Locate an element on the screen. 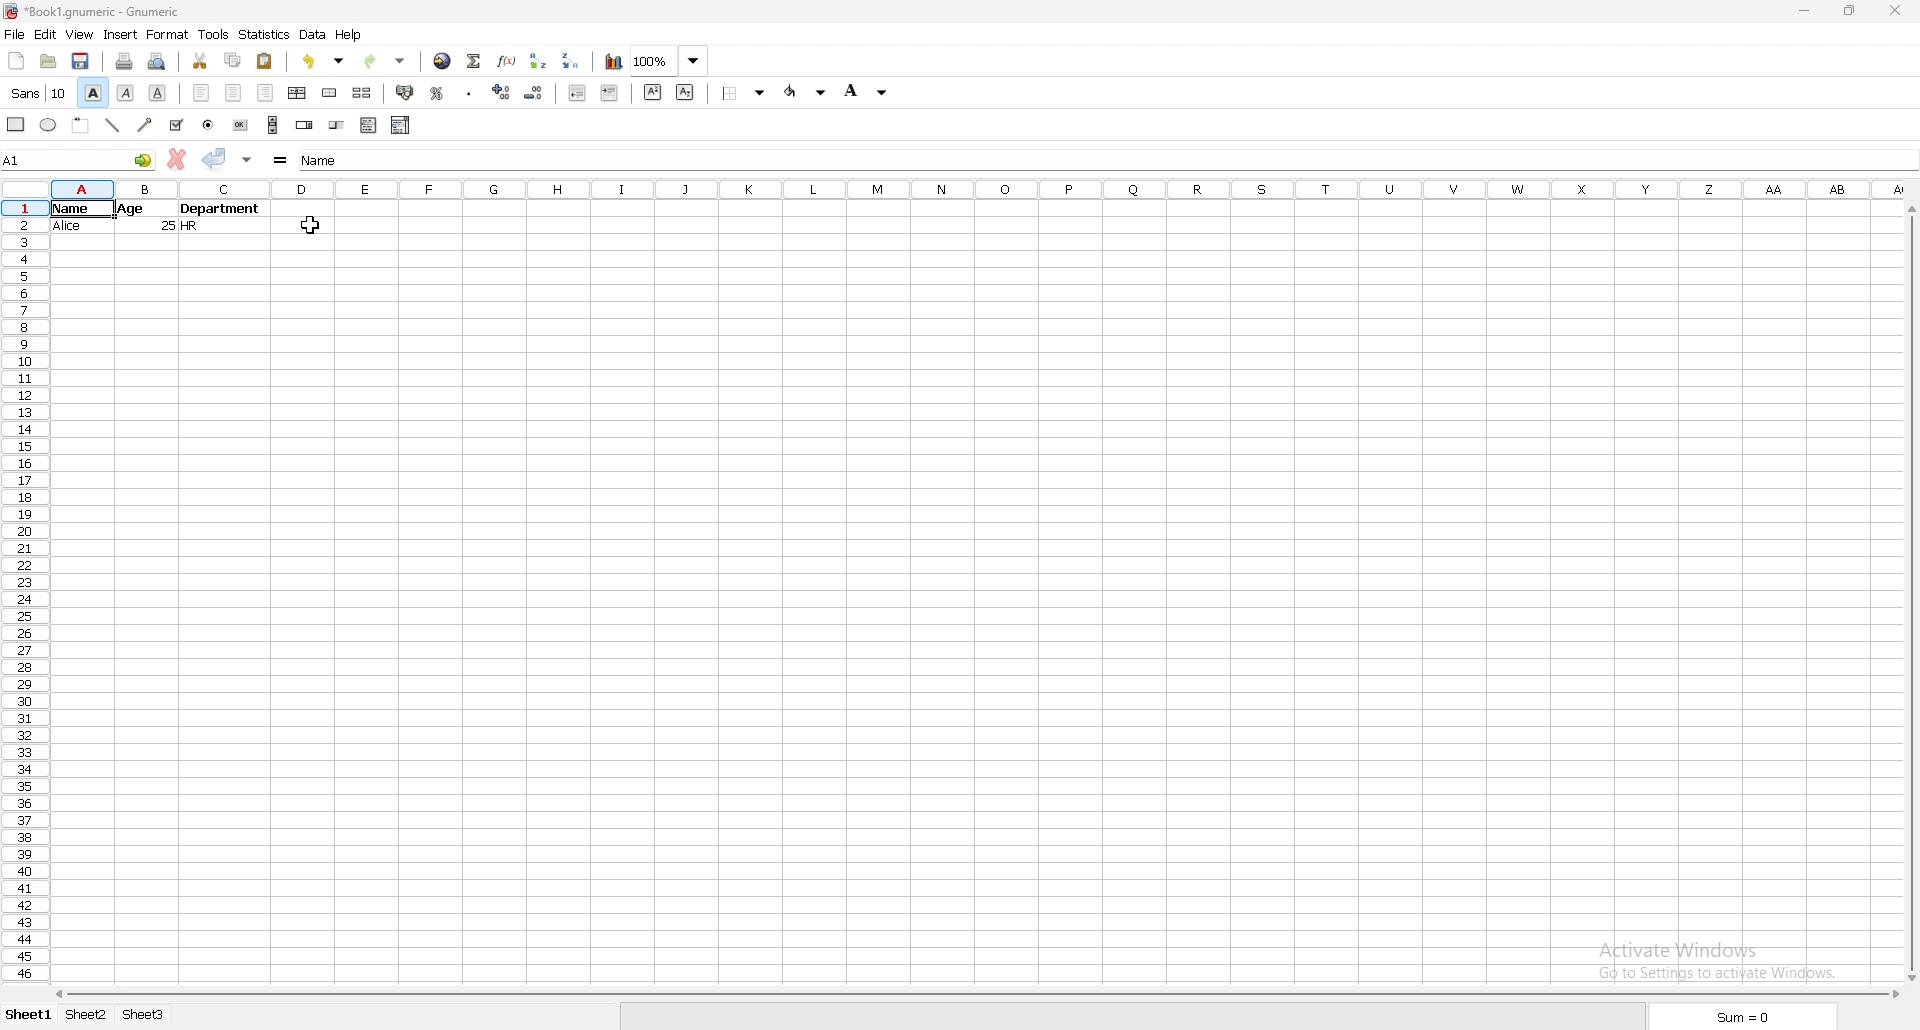  new is located at coordinates (15, 62).